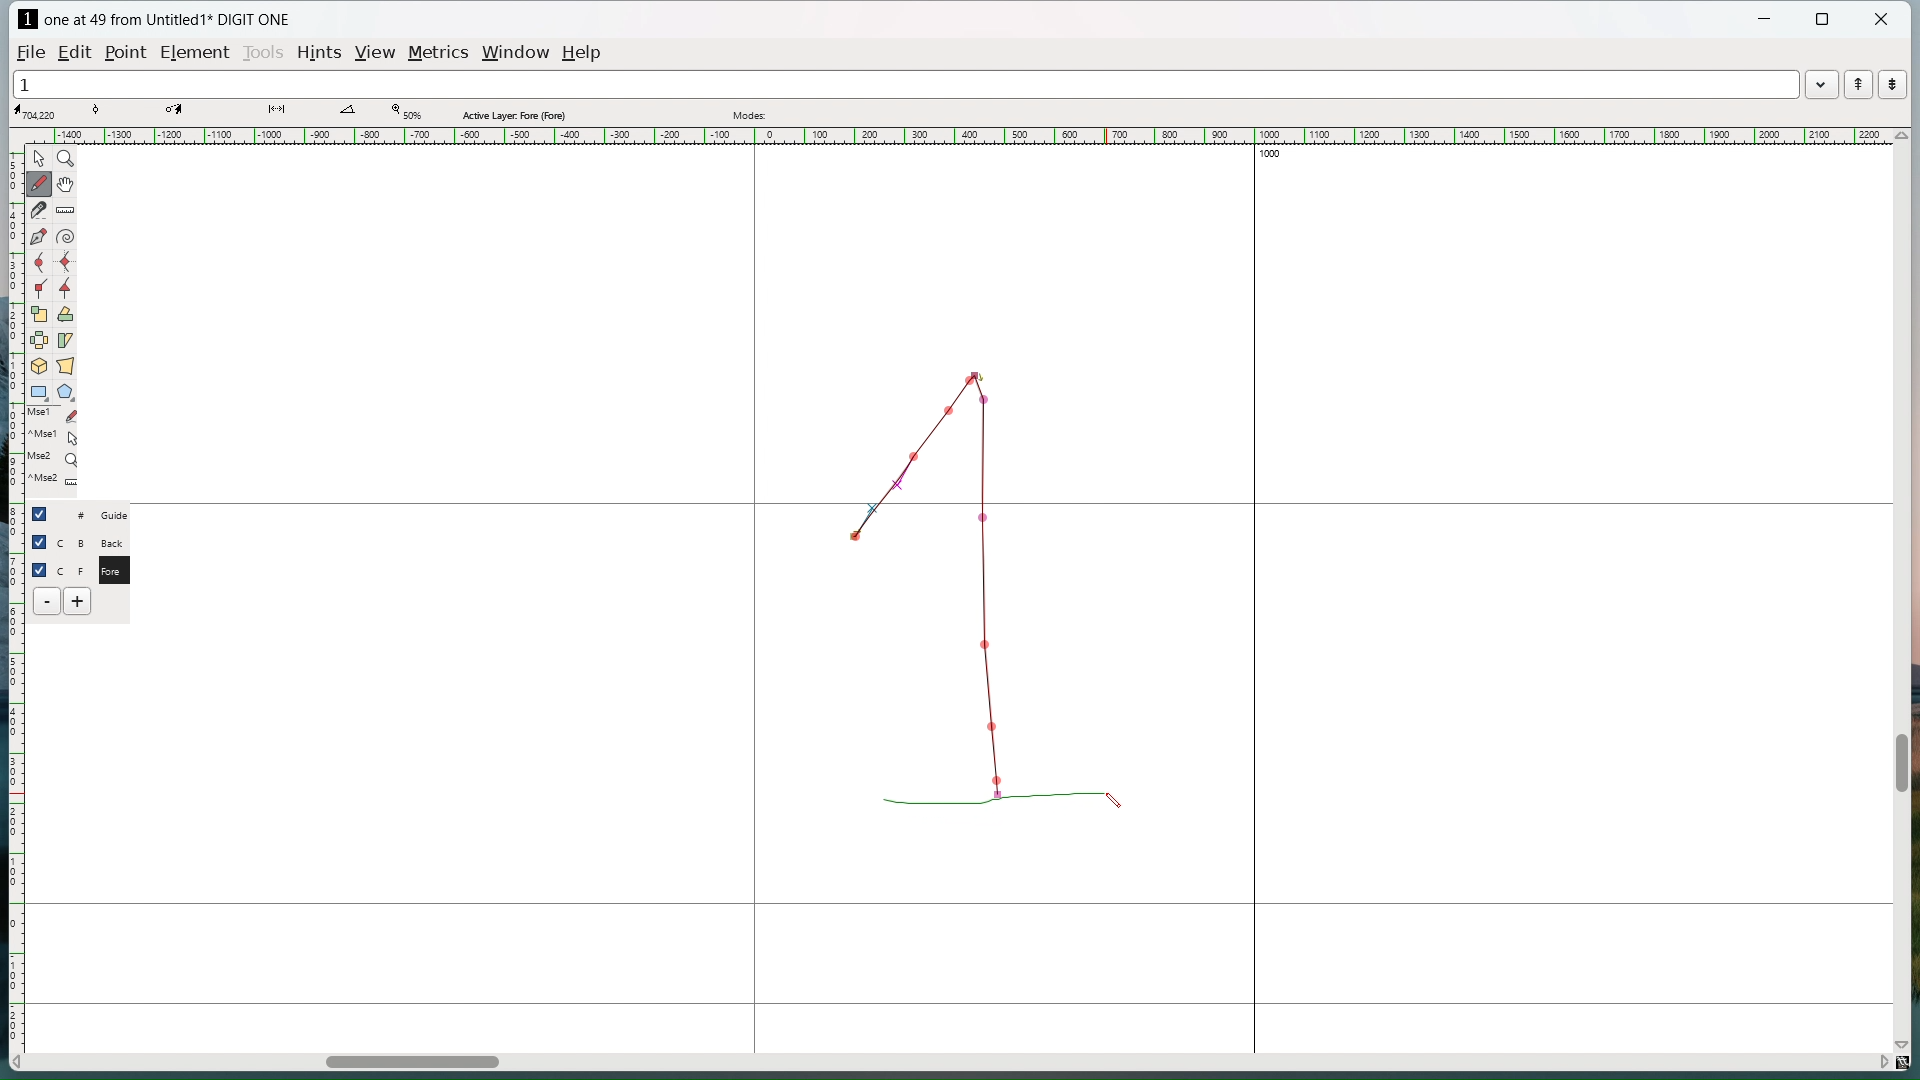 This screenshot has height=1080, width=1920. I want to click on add a point then drag out its control points, so click(39, 236).